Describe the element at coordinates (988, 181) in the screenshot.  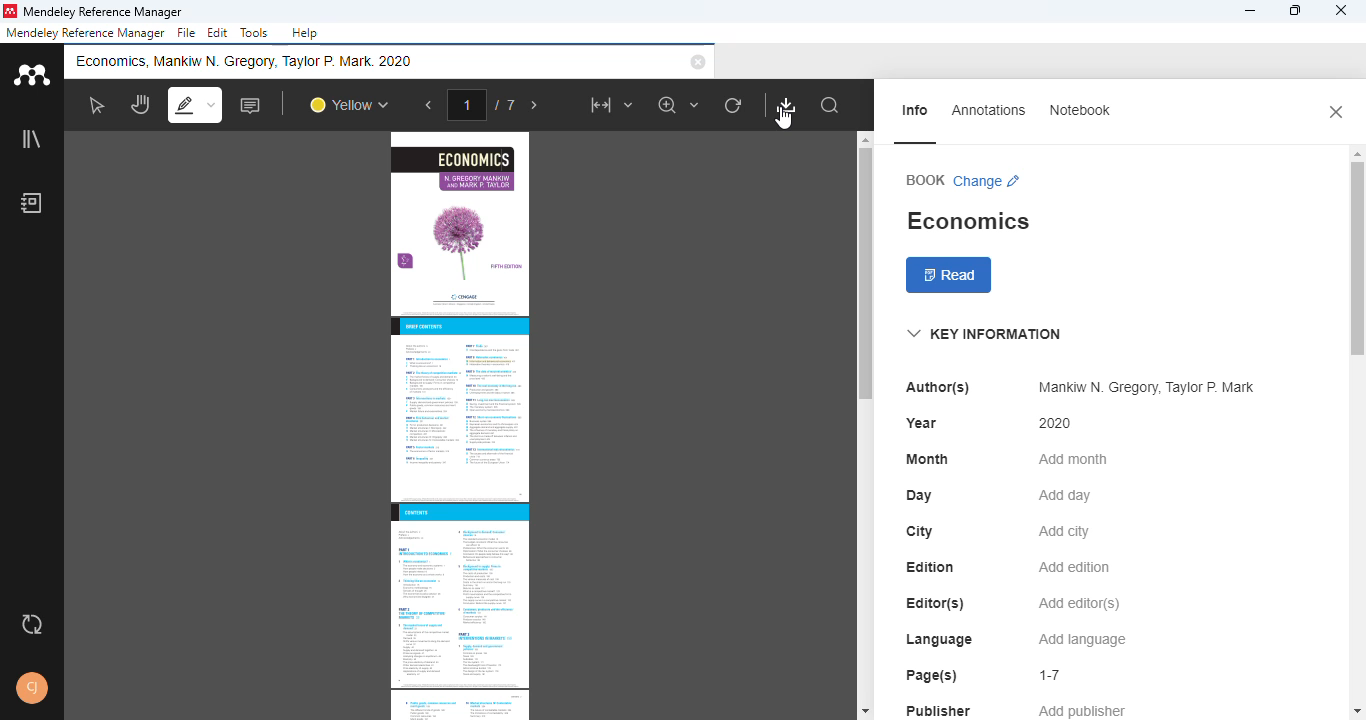
I see `change` at that location.